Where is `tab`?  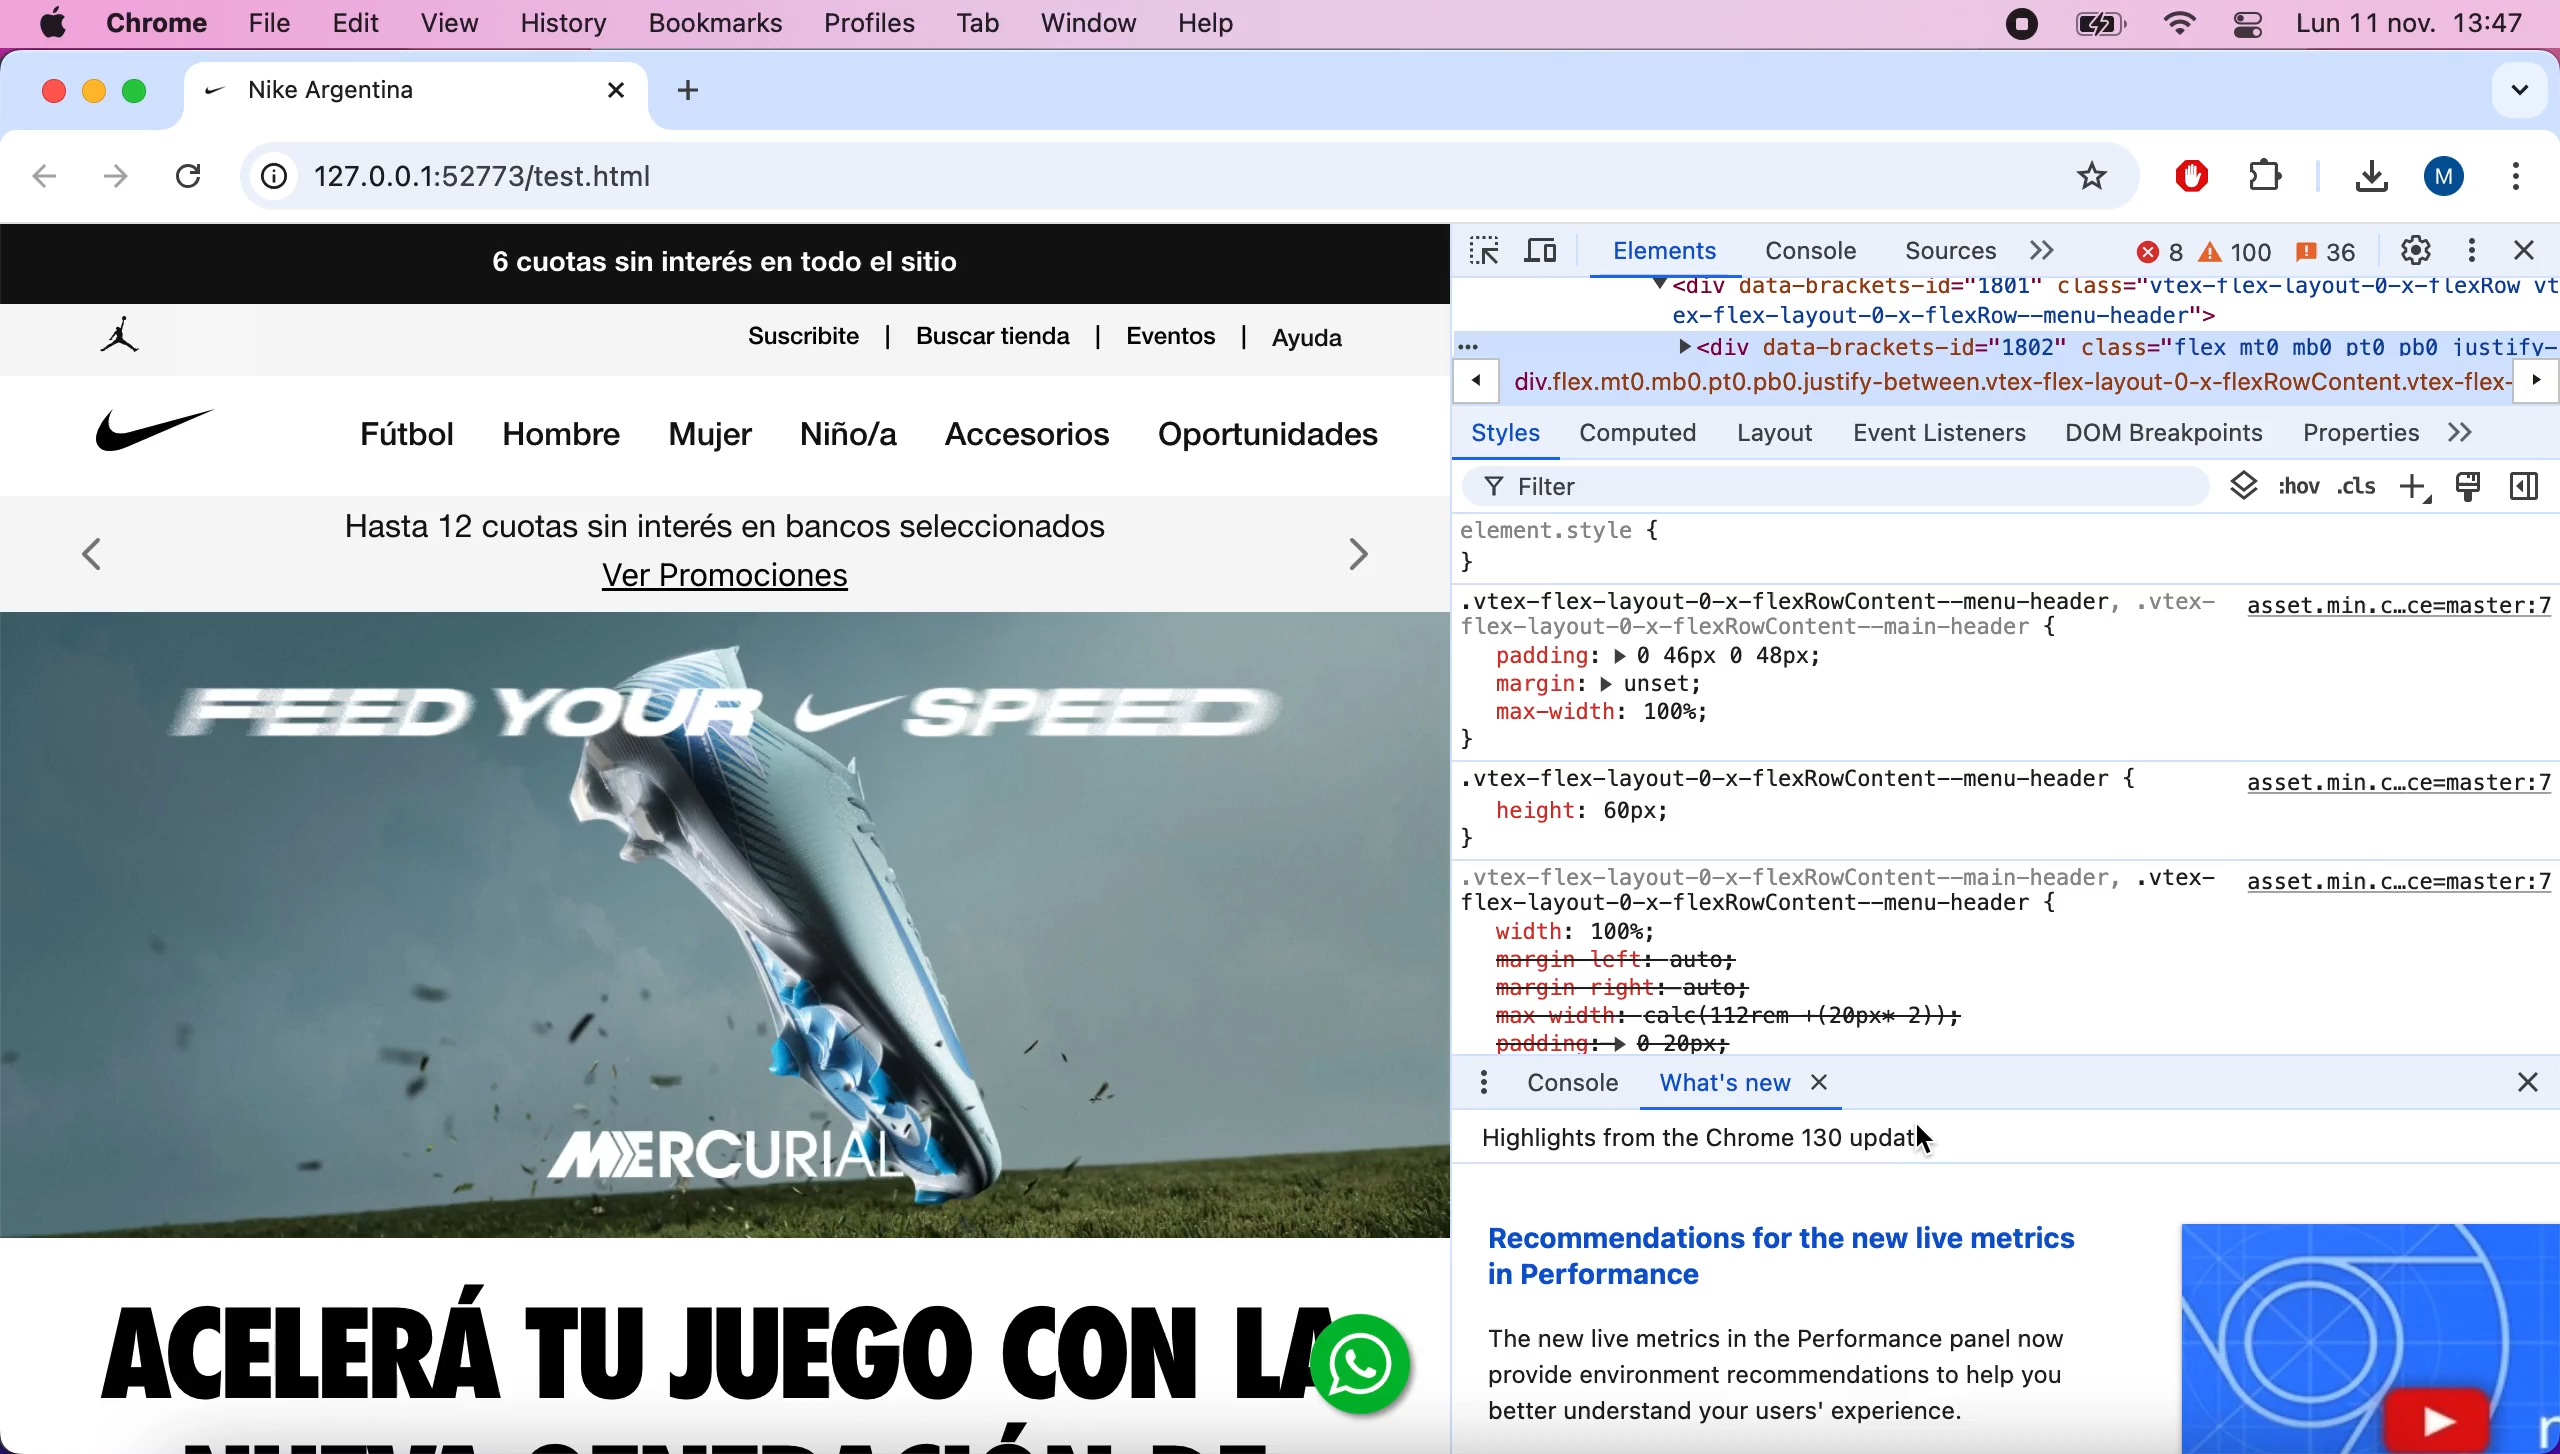
tab is located at coordinates (419, 93).